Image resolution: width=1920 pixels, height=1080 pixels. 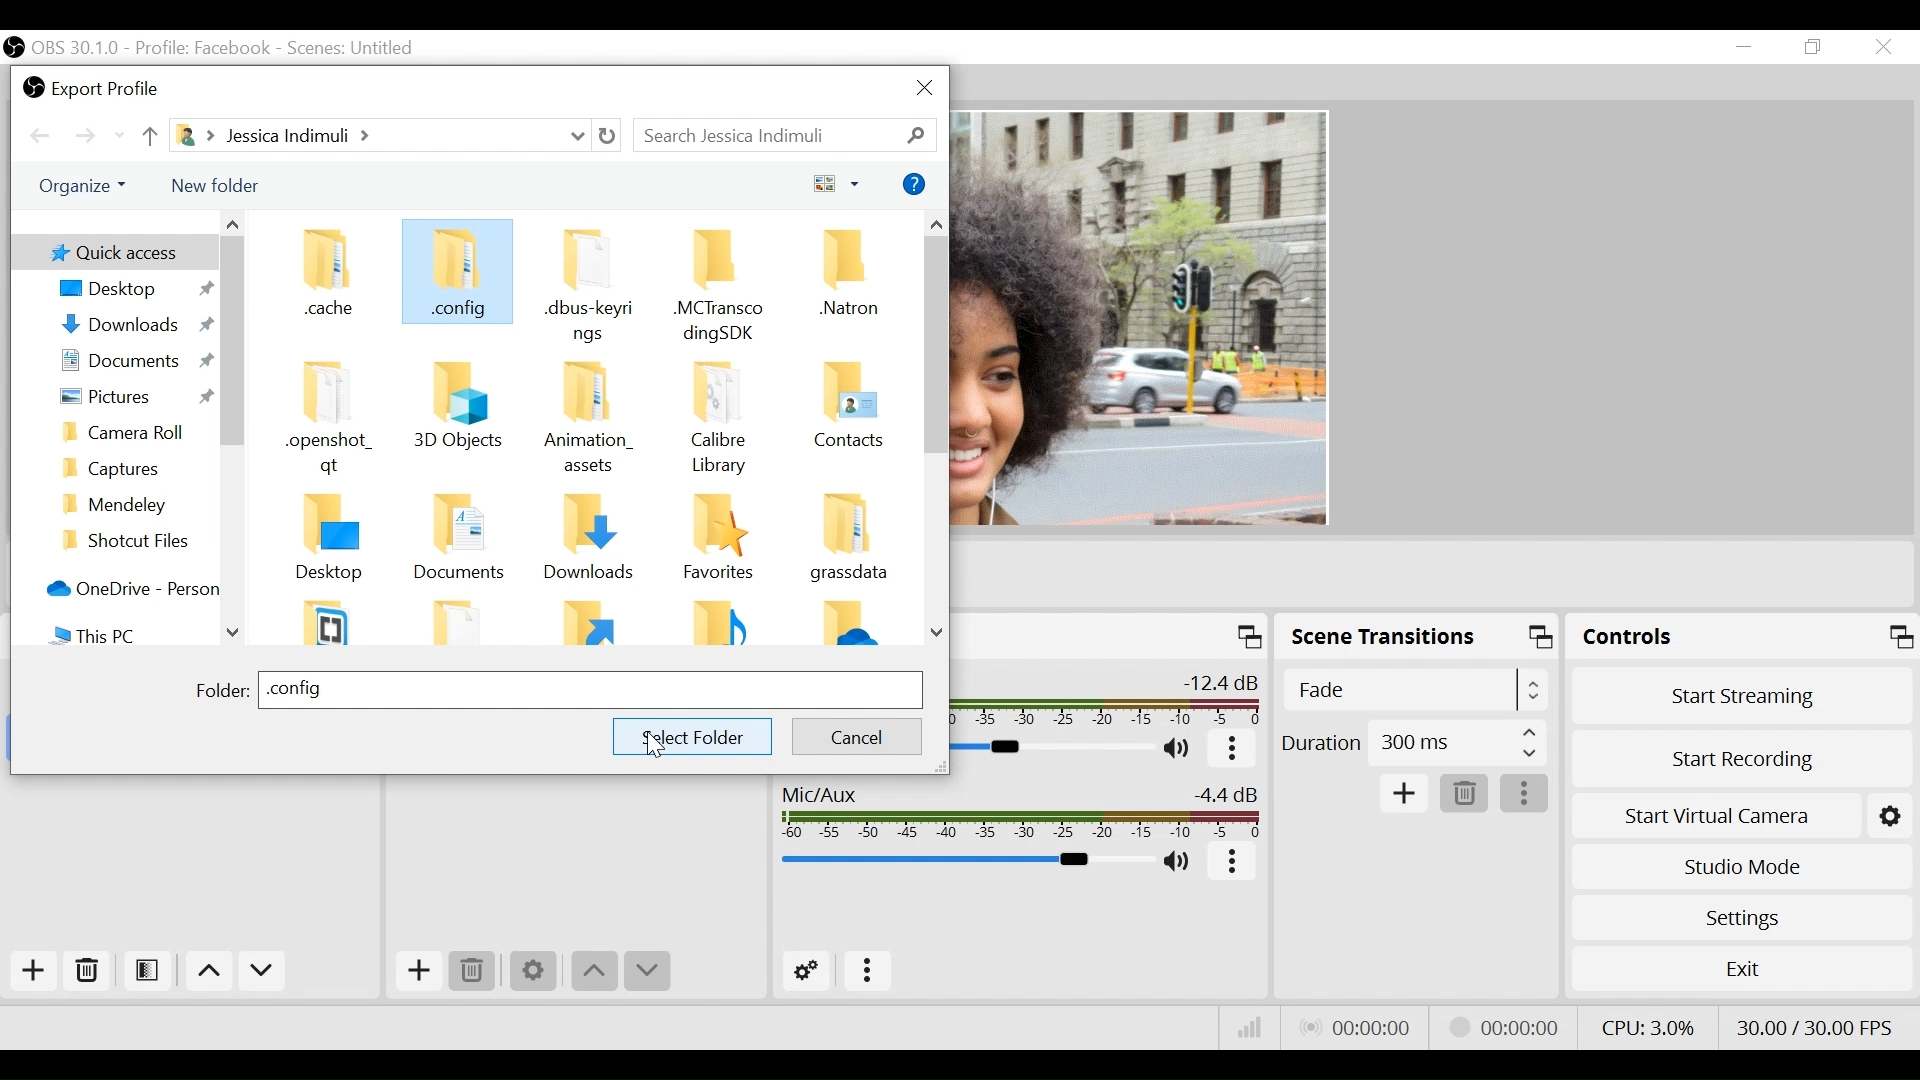 I want to click on Folder, so click(x=133, y=541).